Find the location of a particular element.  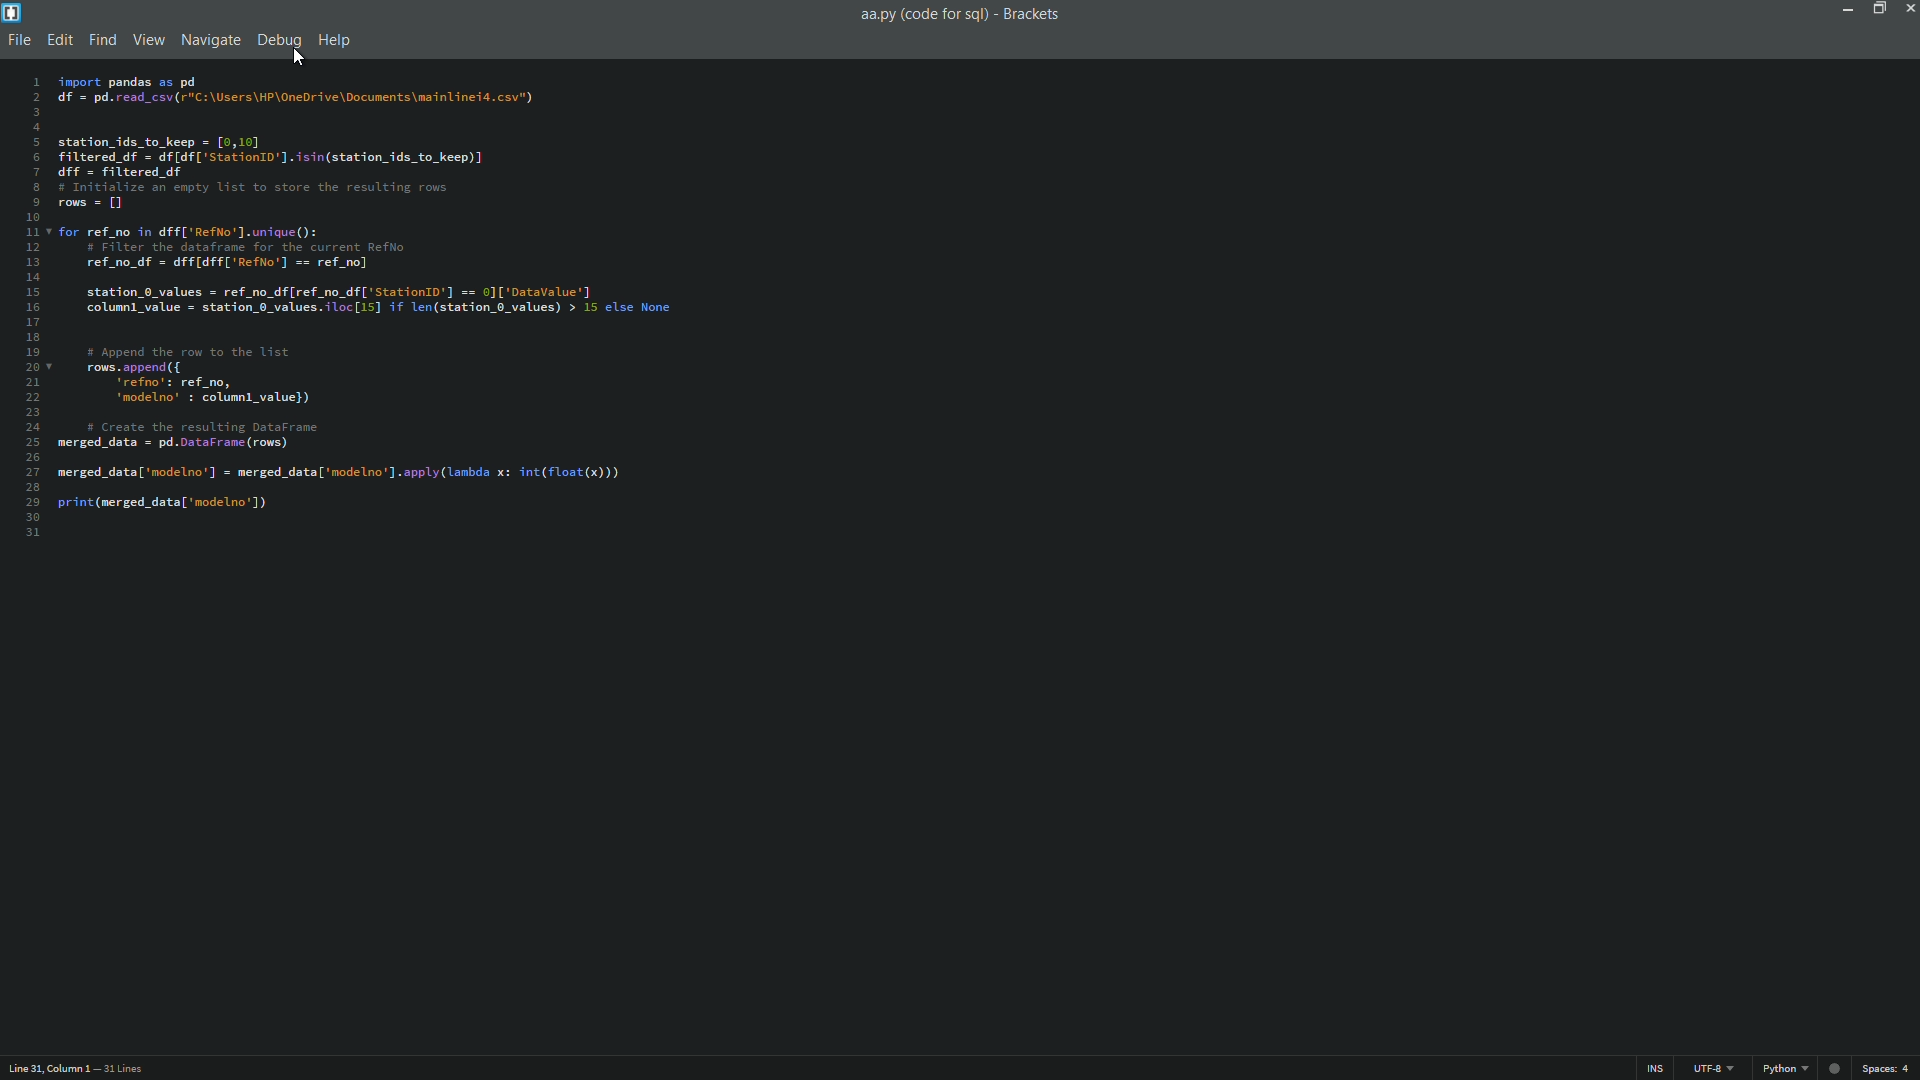

space is located at coordinates (1891, 1070).